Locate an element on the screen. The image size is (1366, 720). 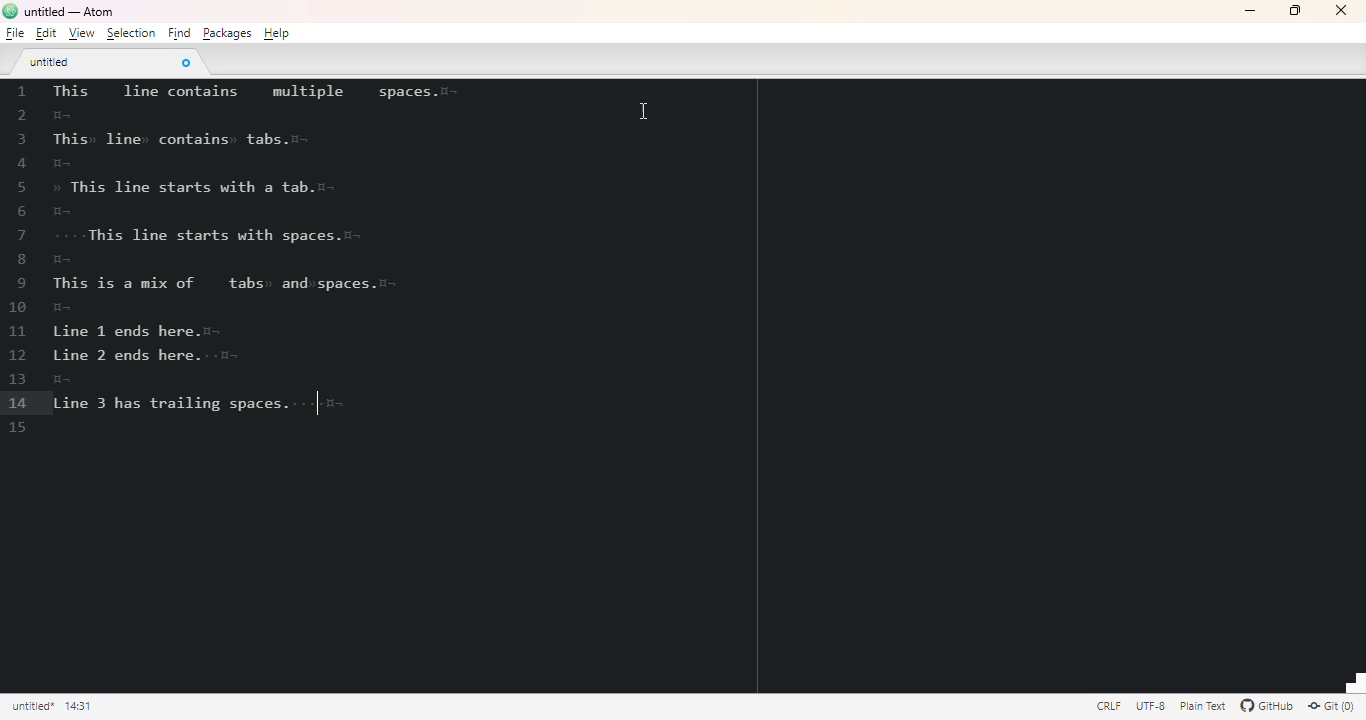
invisible character is located at coordinates (56, 188).